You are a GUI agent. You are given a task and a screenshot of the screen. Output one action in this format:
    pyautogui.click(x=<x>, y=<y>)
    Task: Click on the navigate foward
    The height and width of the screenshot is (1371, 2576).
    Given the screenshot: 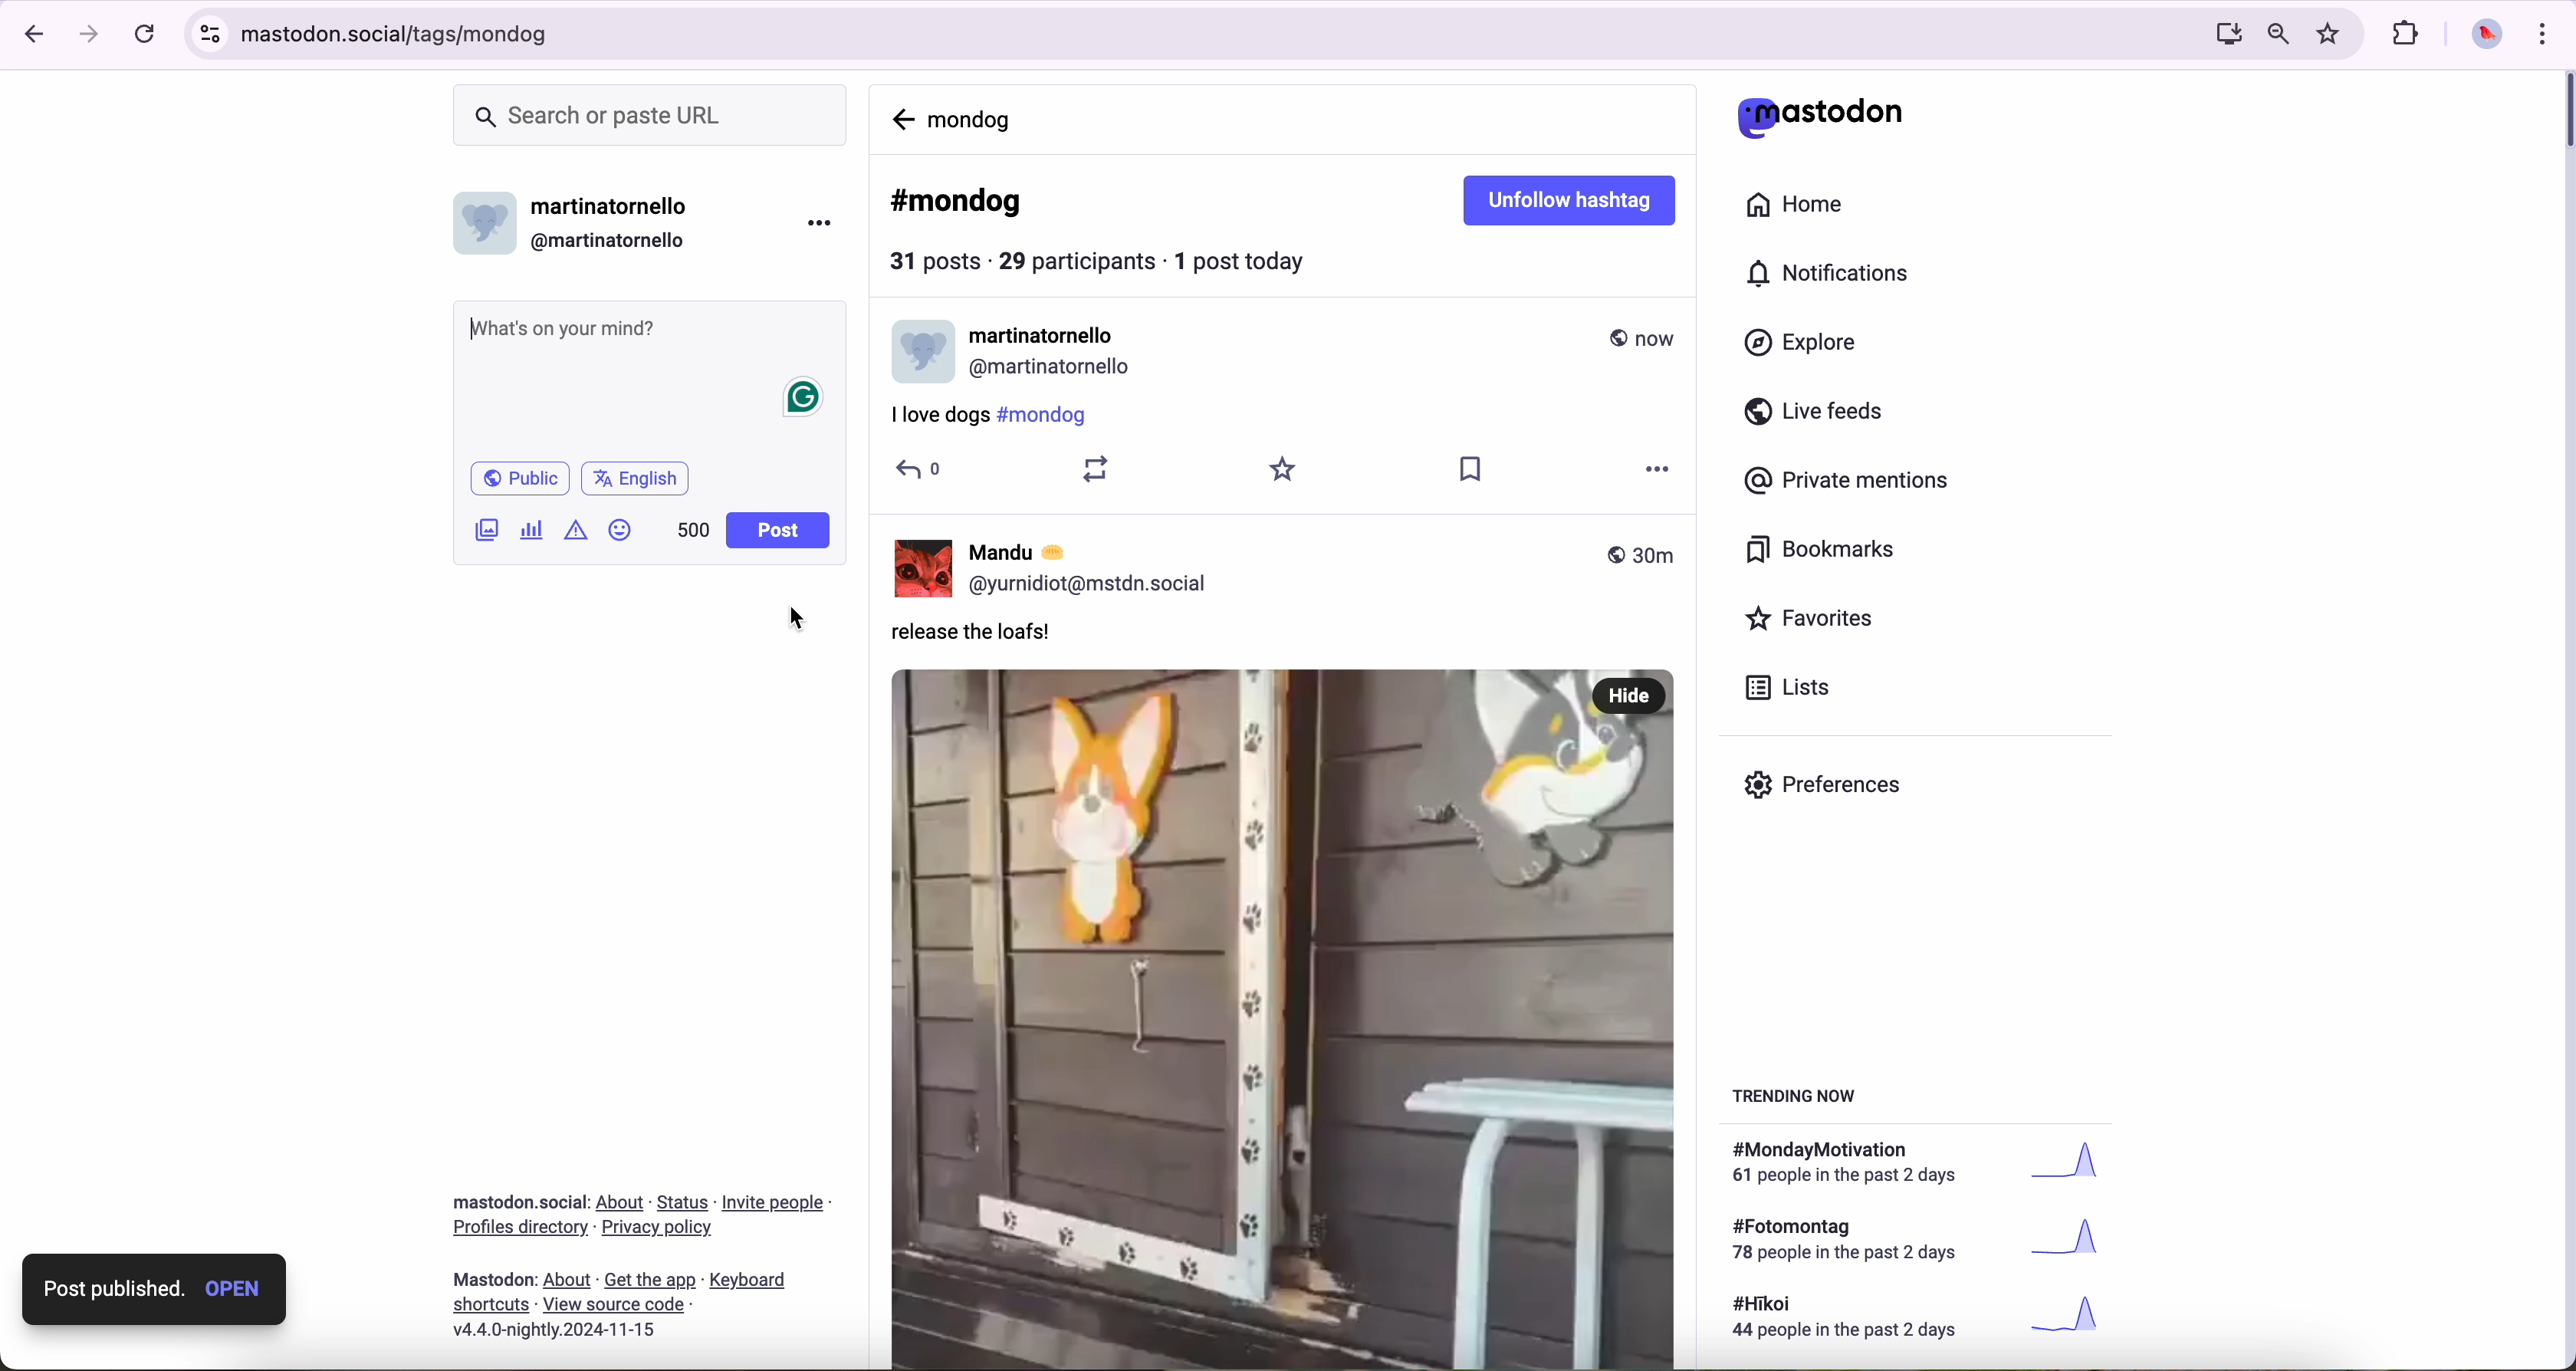 What is the action you would take?
    pyautogui.click(x=92, y=35)
    